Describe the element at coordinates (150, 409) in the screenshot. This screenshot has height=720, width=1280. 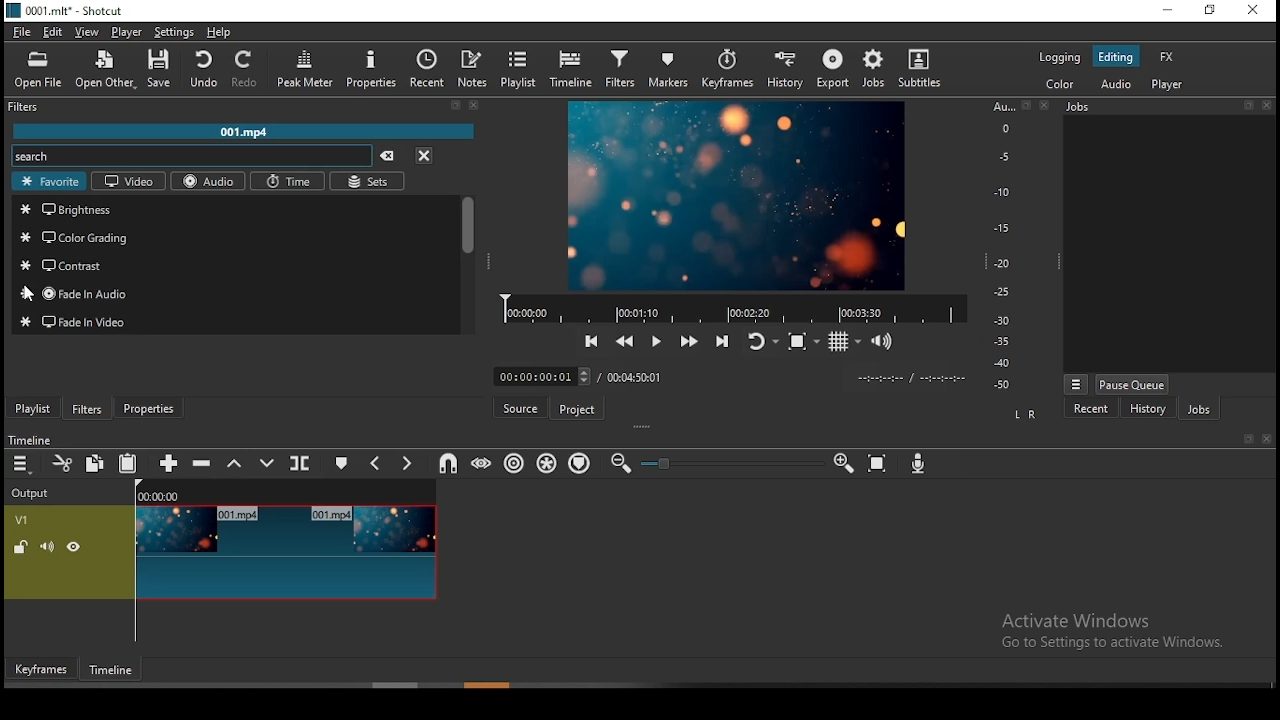
I see `properties` at that location.